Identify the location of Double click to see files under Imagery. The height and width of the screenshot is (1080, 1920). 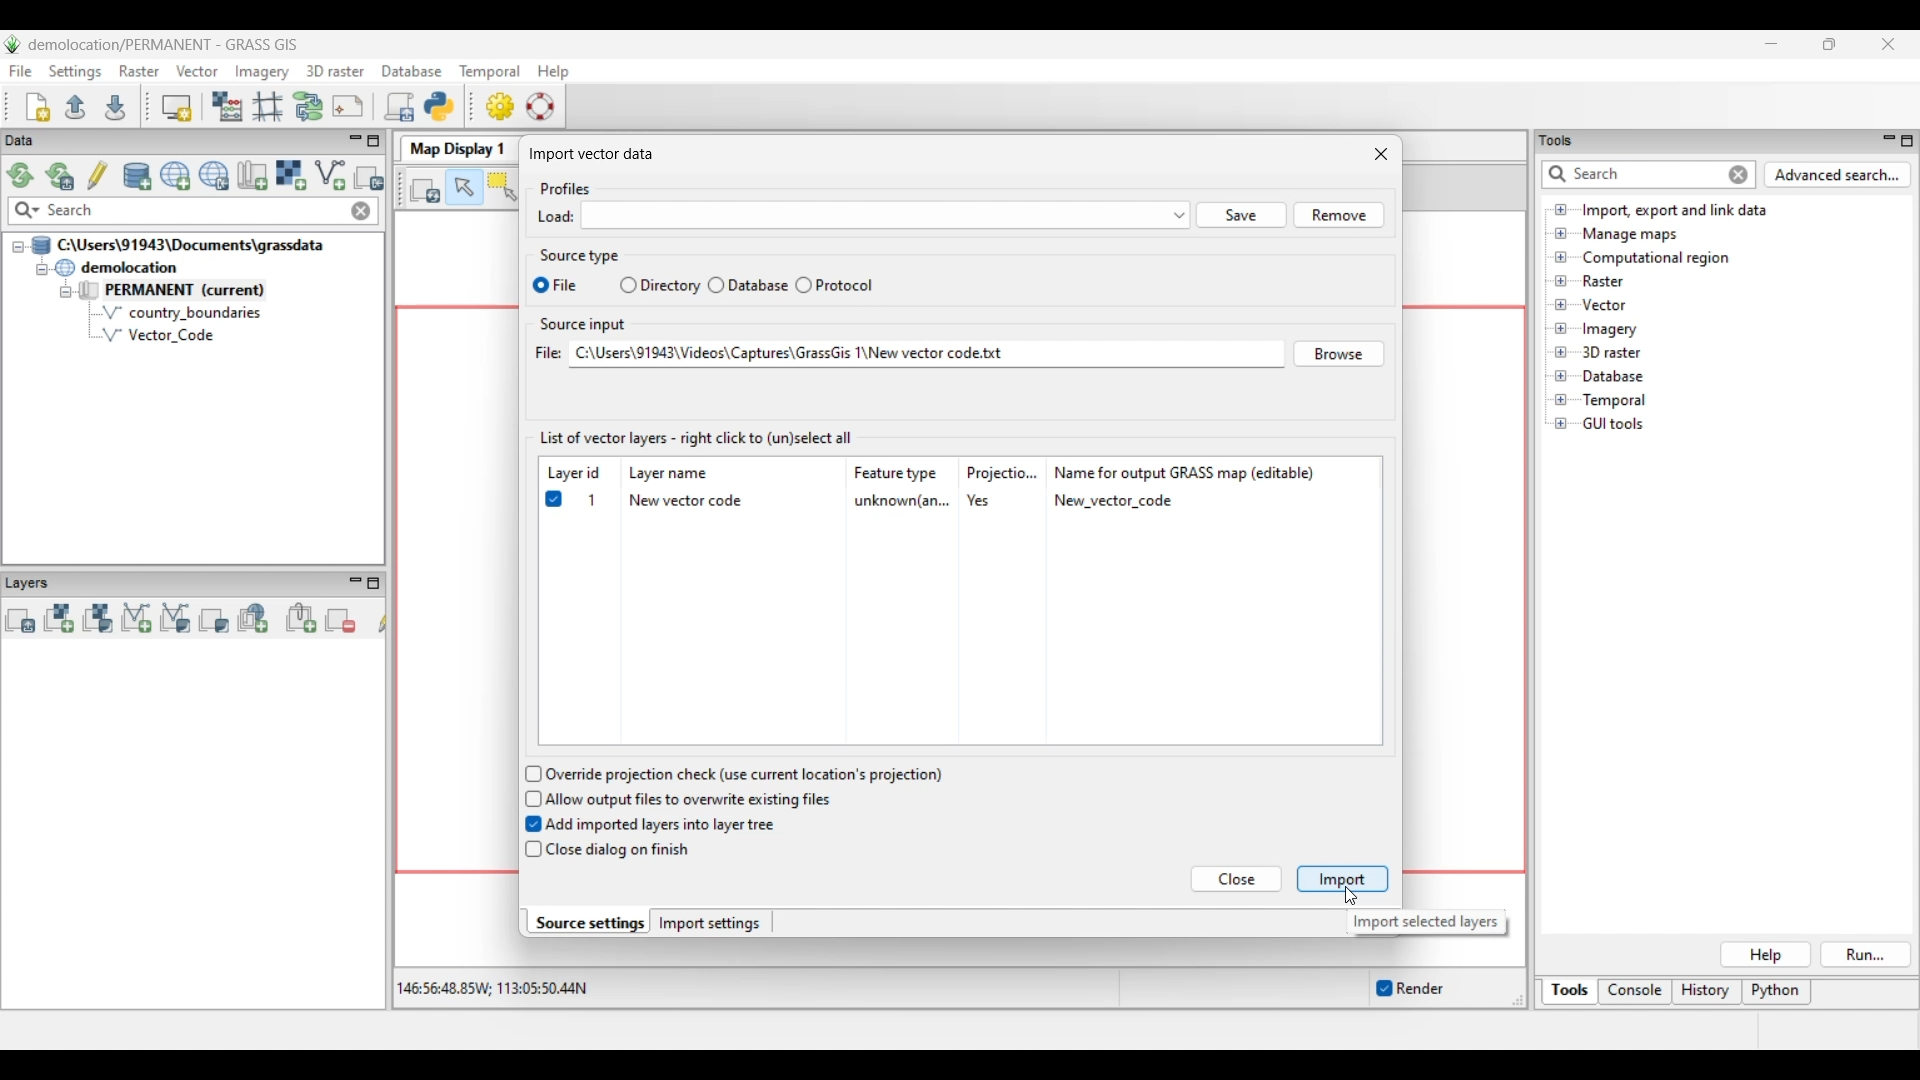
(1609, 330).